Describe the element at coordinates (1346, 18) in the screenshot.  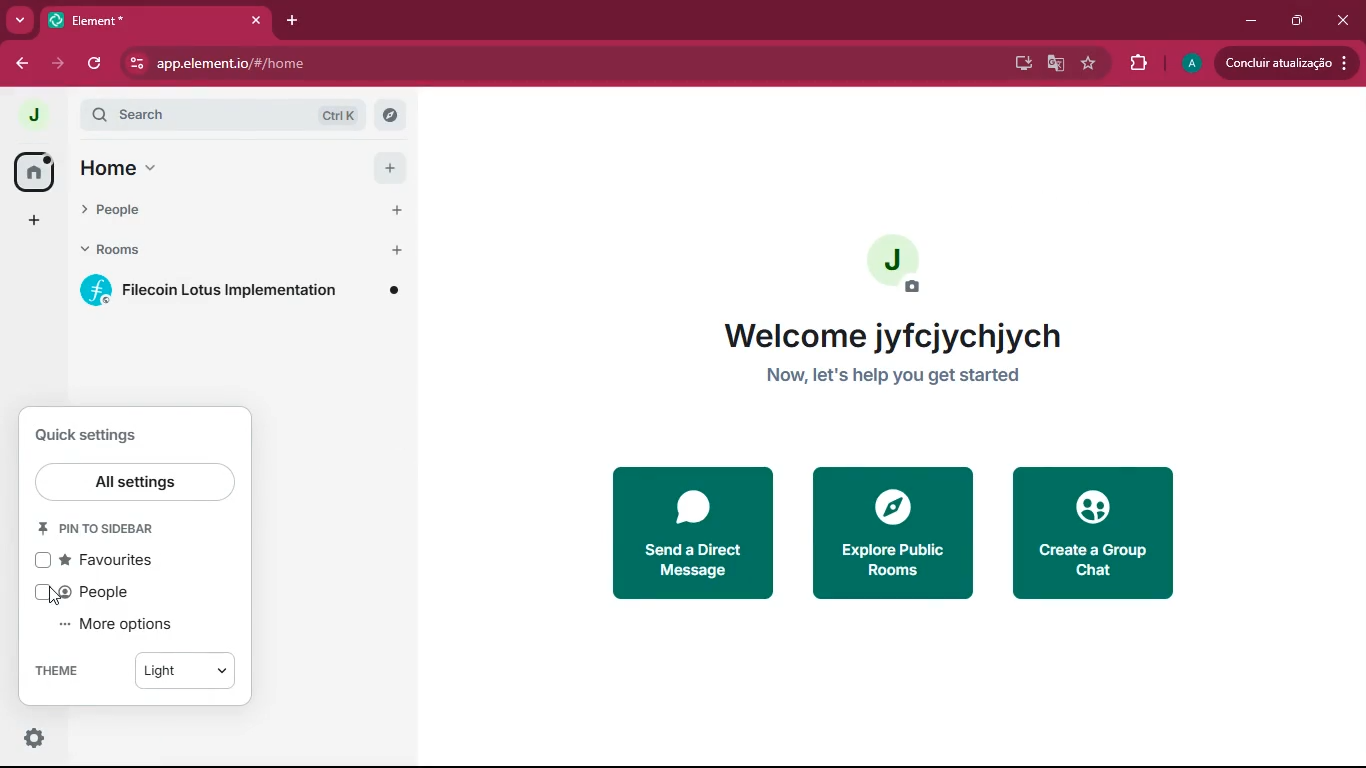
I see `close` at that location.